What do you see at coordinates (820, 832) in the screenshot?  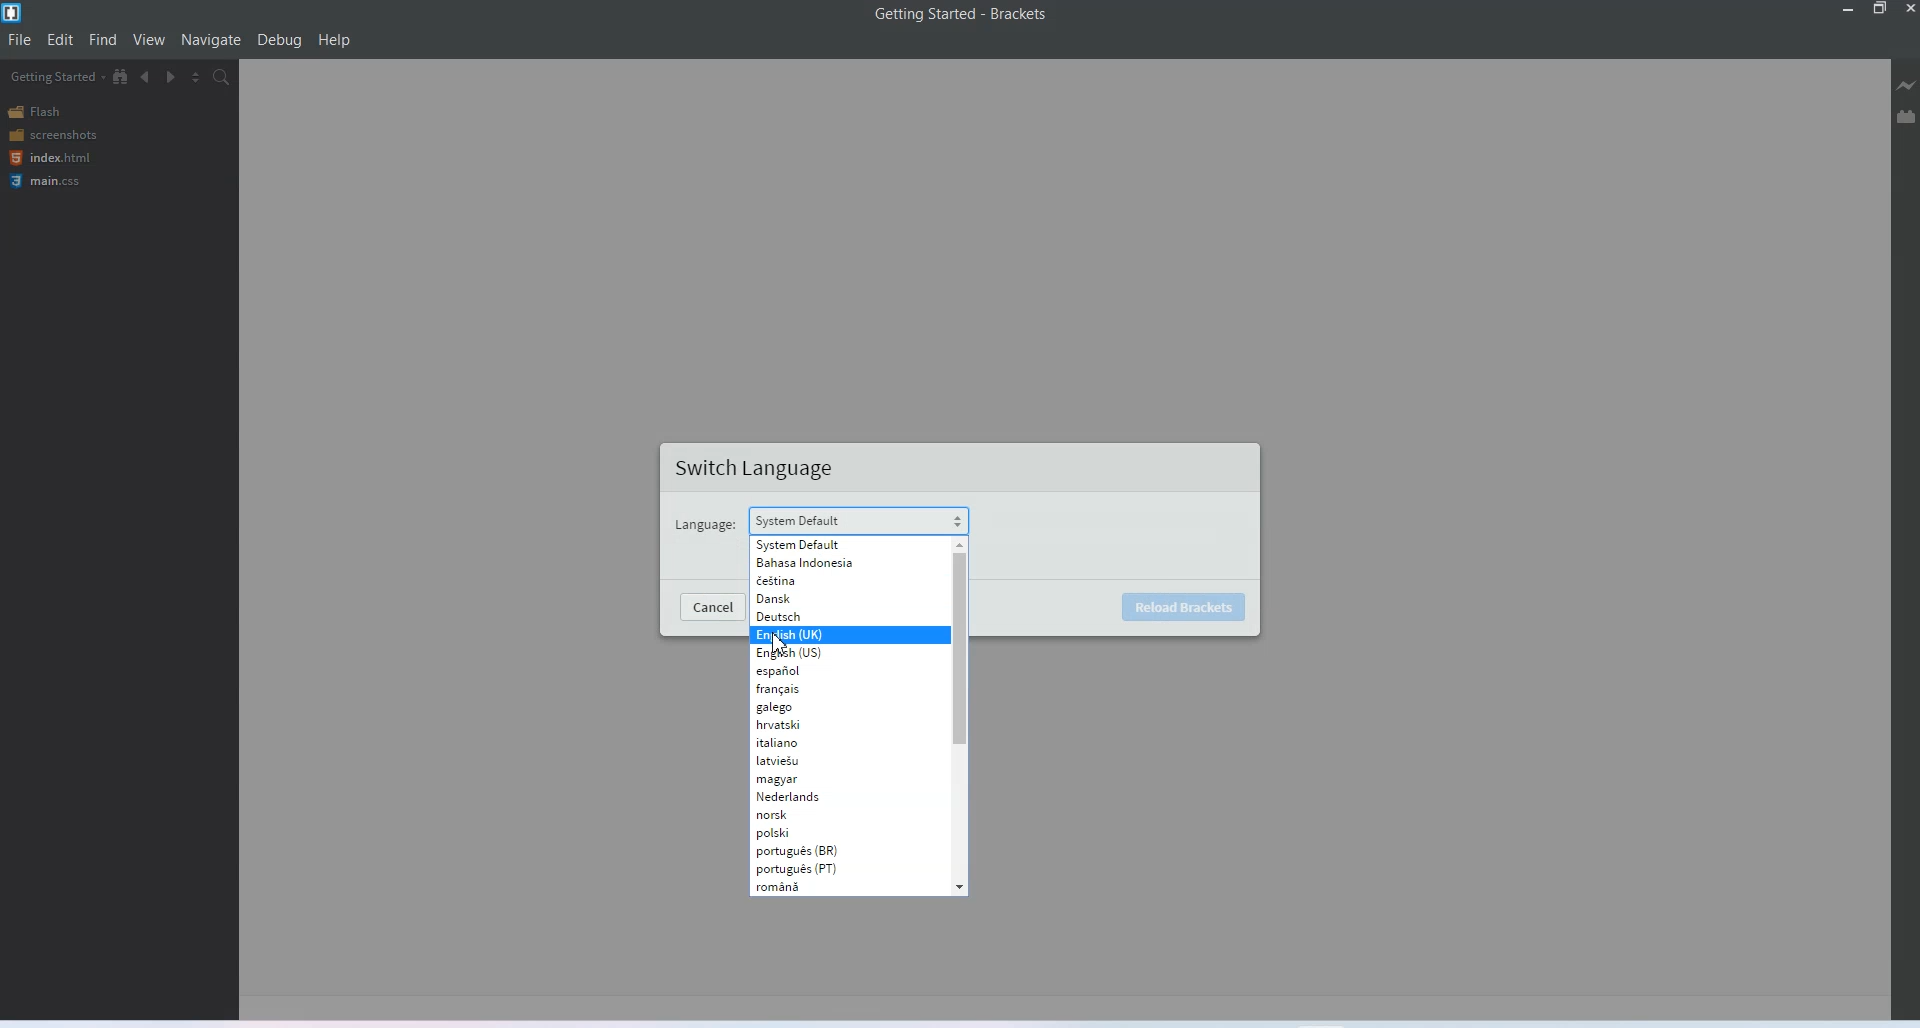 I see `Polski` at bounding box center [820, 832].